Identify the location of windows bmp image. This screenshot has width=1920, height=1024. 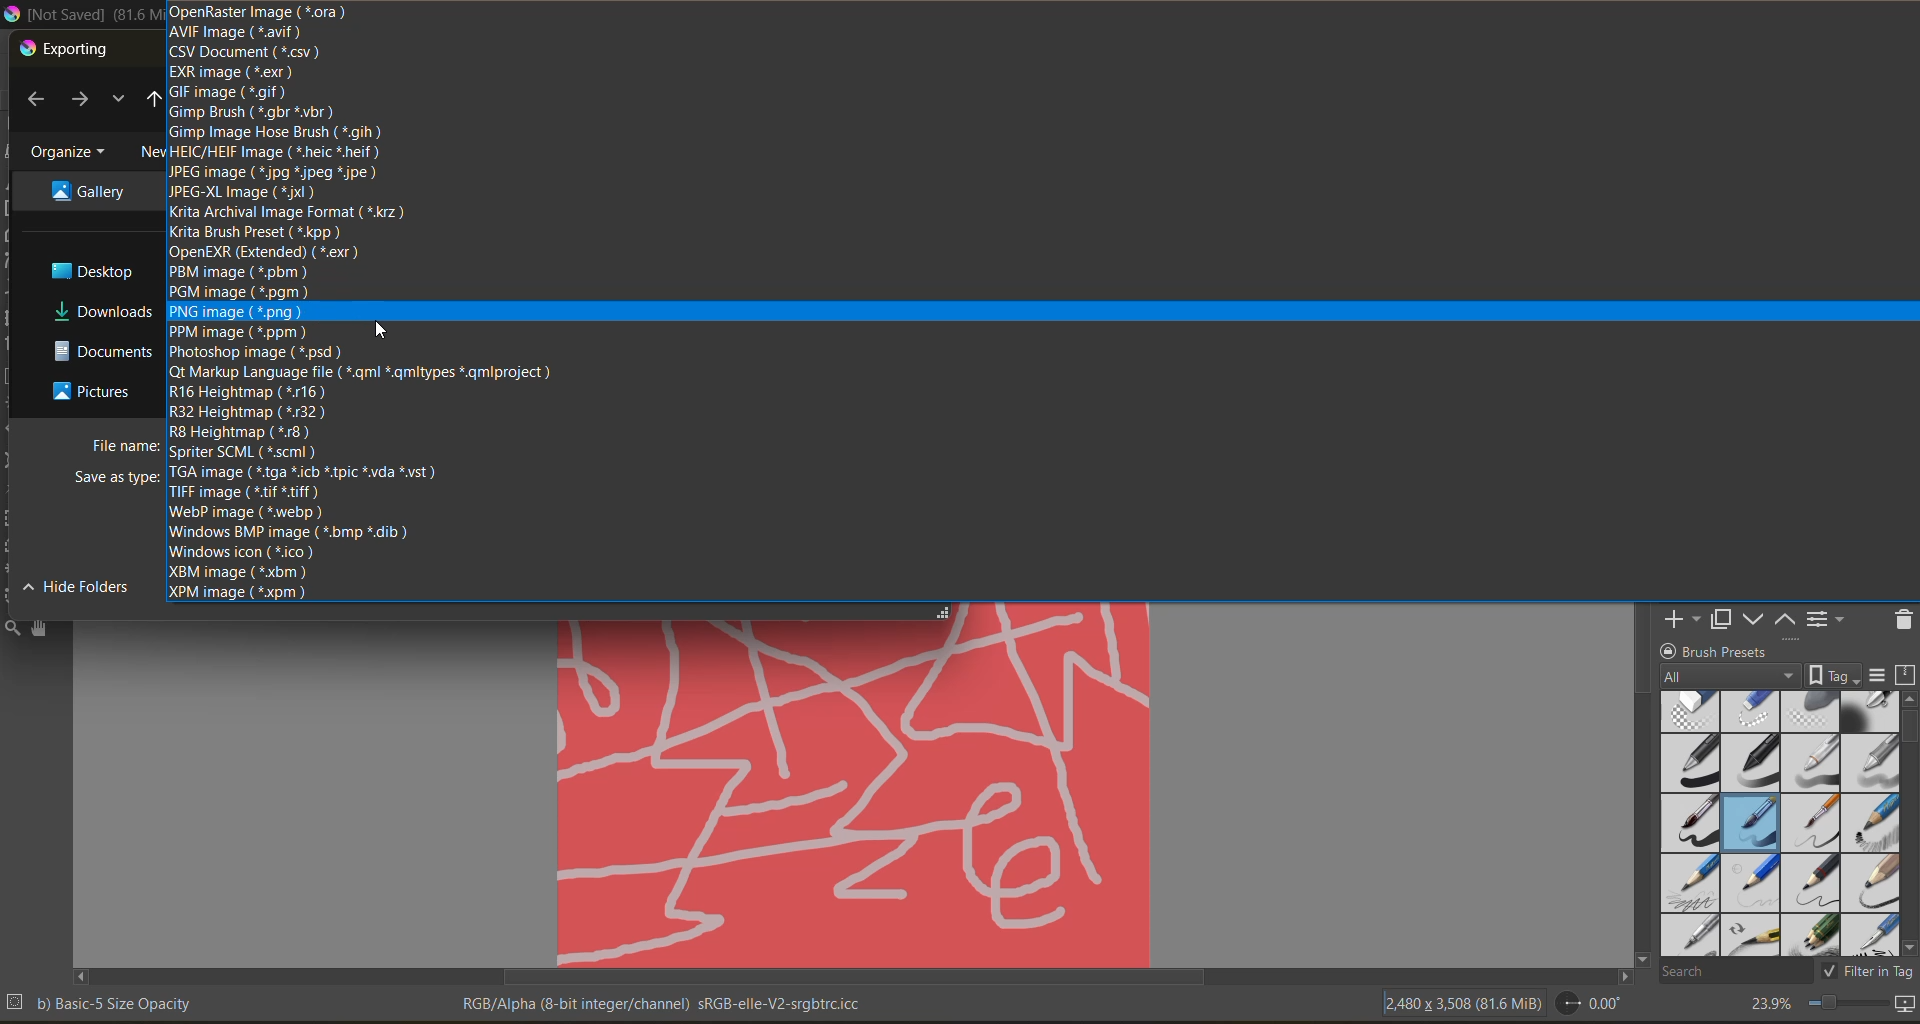
(288, 532).